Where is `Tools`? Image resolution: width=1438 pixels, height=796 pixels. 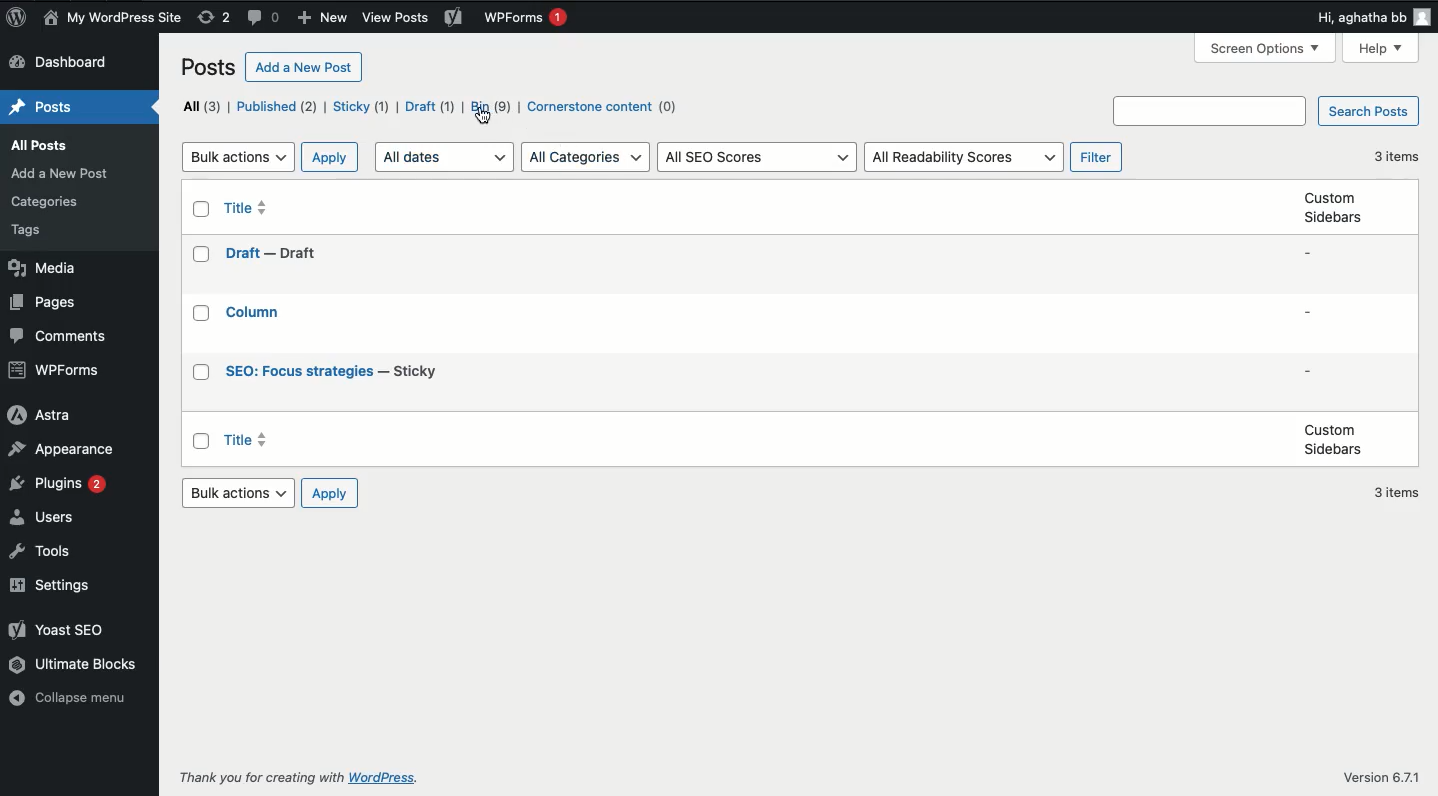
Tools is located at coordinates (40, 551).